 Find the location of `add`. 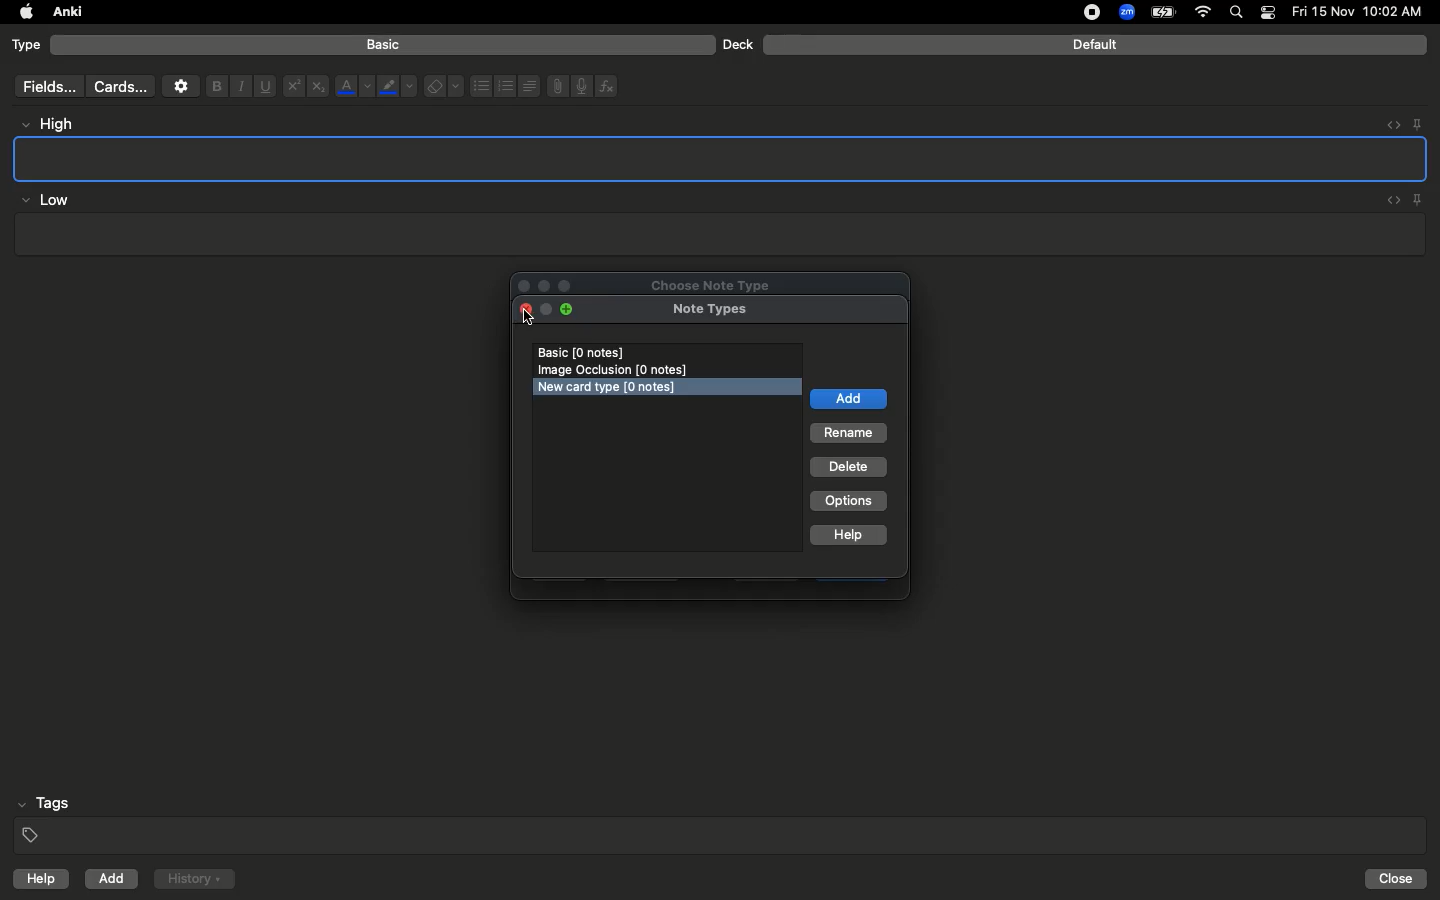

add is located at coordinates (848, 399).